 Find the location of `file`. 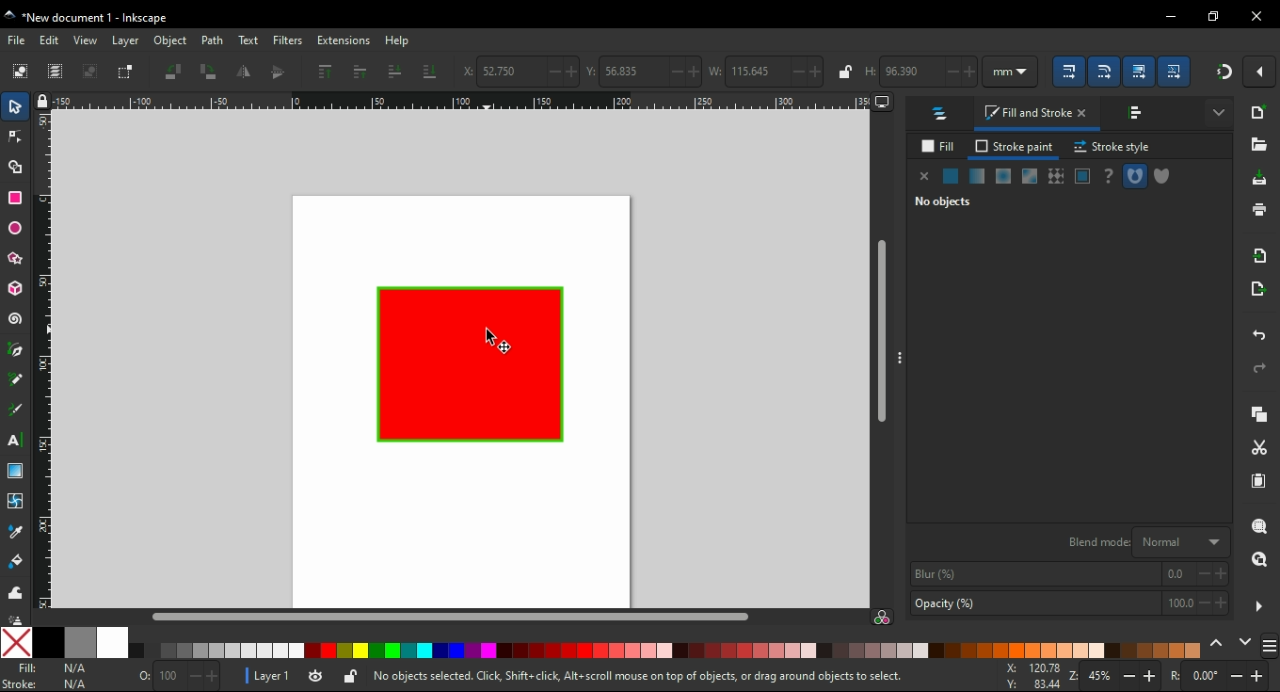

file is located at coordinates (18, 41).